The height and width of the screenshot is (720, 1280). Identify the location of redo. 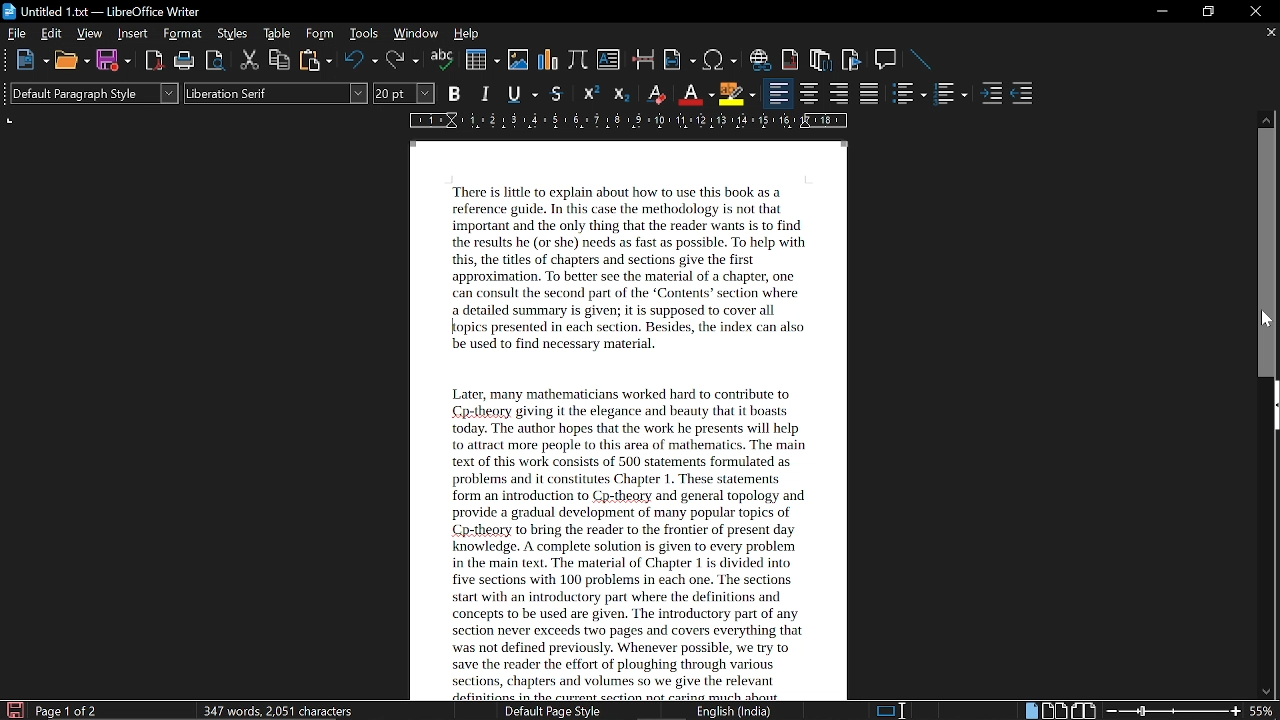
(402, 62).